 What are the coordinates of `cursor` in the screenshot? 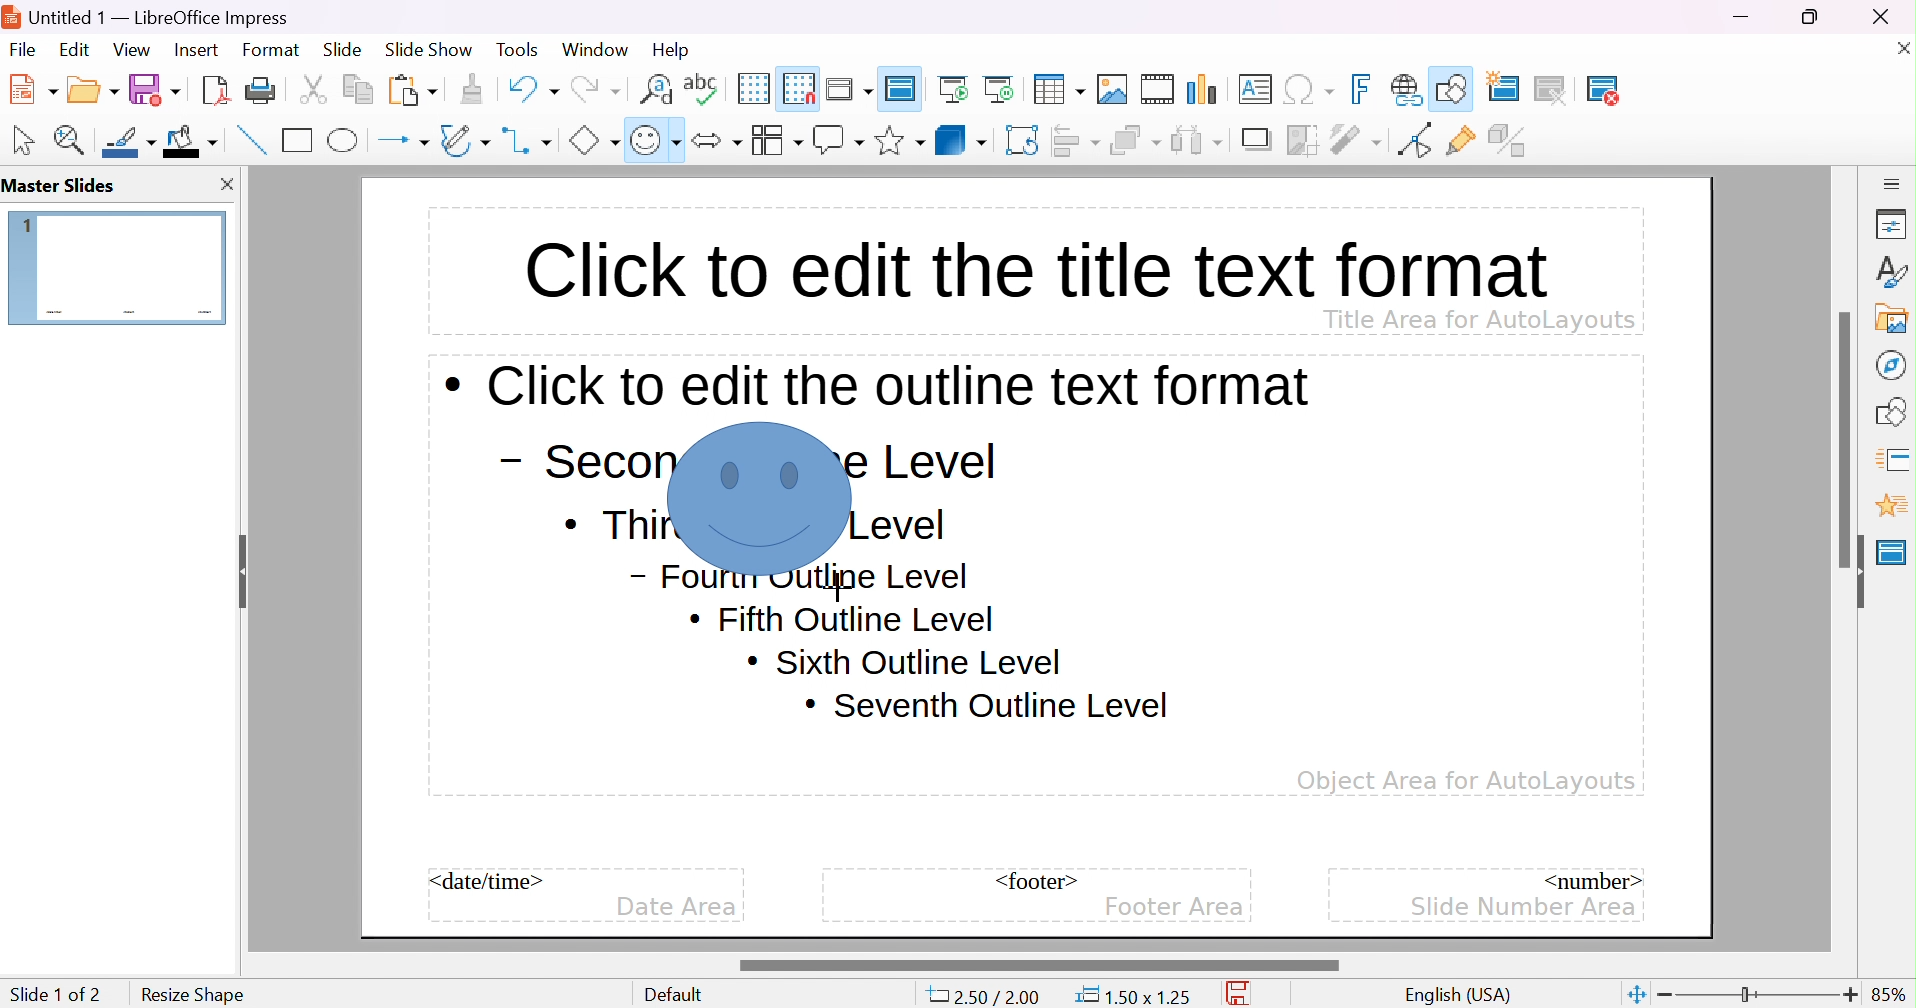 It's located at (836, 583).